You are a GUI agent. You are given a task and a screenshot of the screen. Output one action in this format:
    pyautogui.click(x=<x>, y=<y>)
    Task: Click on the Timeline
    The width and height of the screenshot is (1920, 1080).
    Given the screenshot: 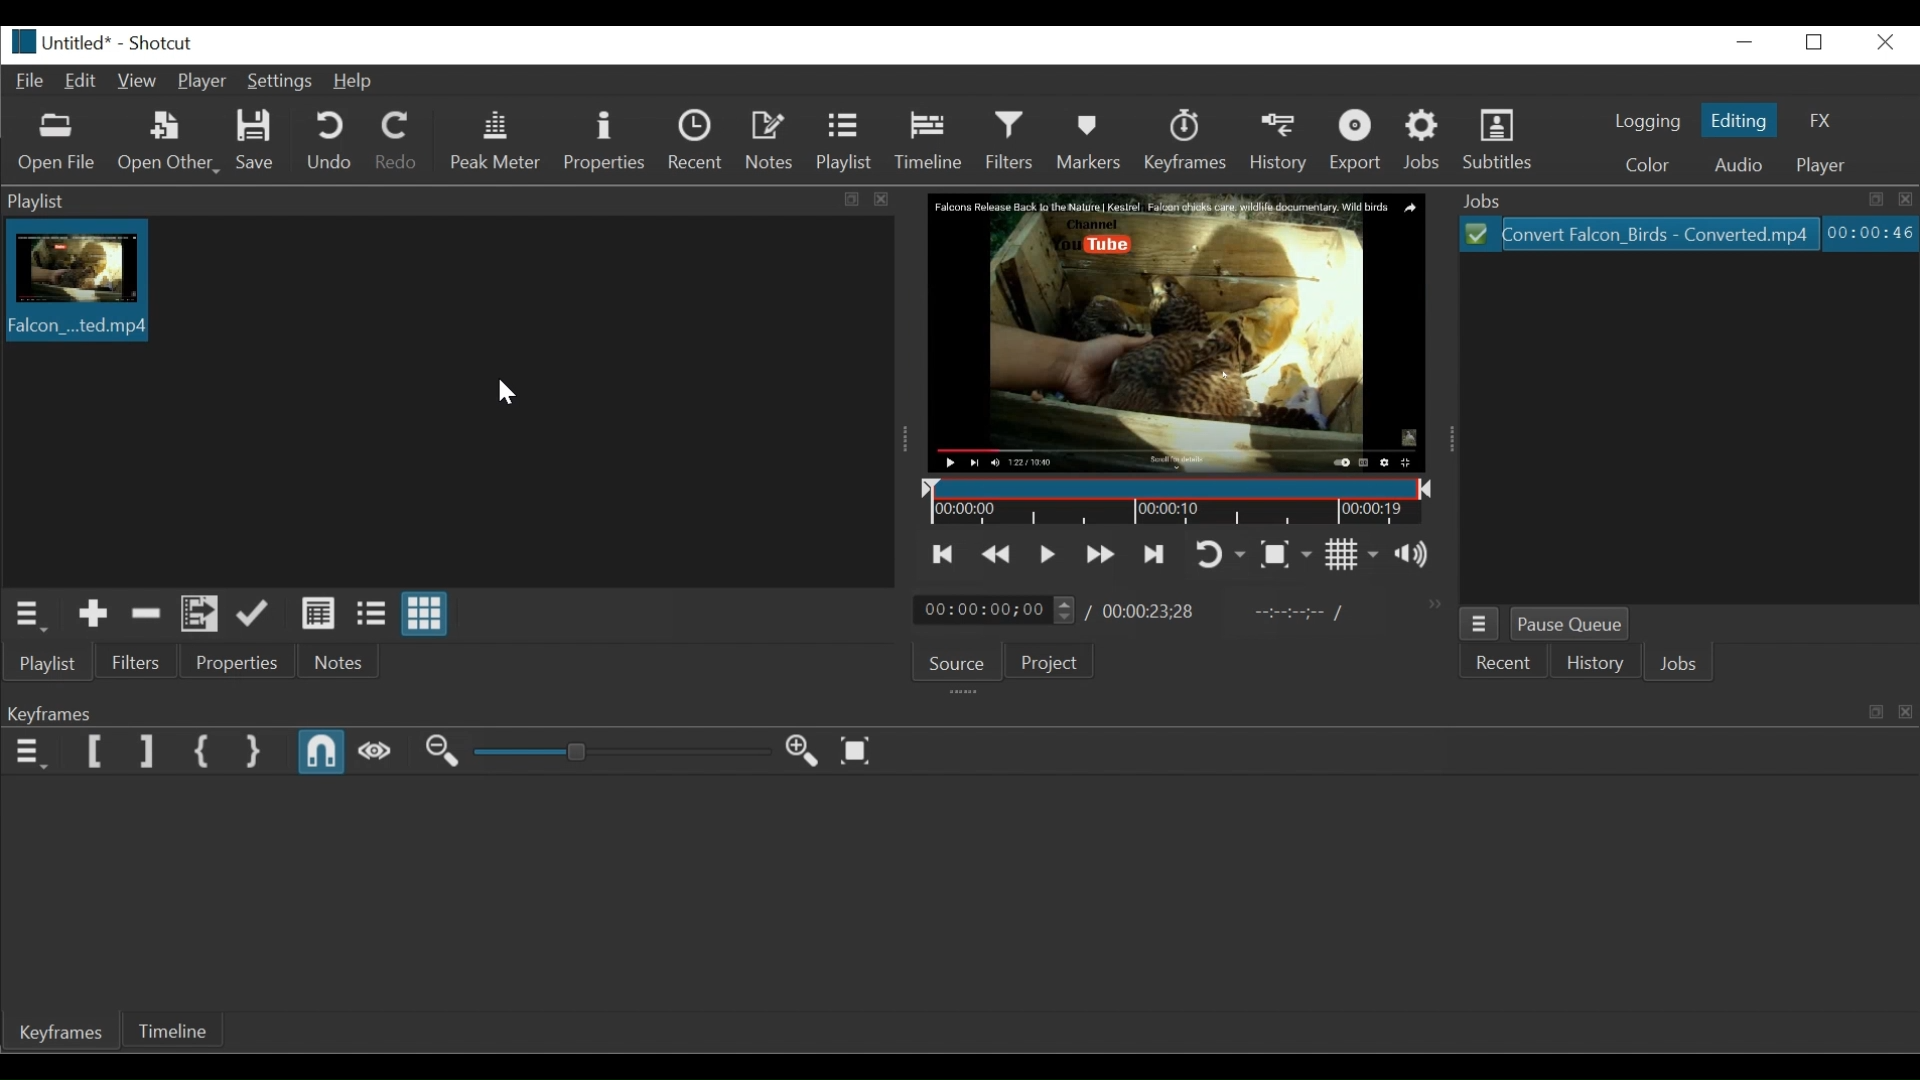 What is the action you would take?
    pyautogui.click(x=173, y=1030)
    